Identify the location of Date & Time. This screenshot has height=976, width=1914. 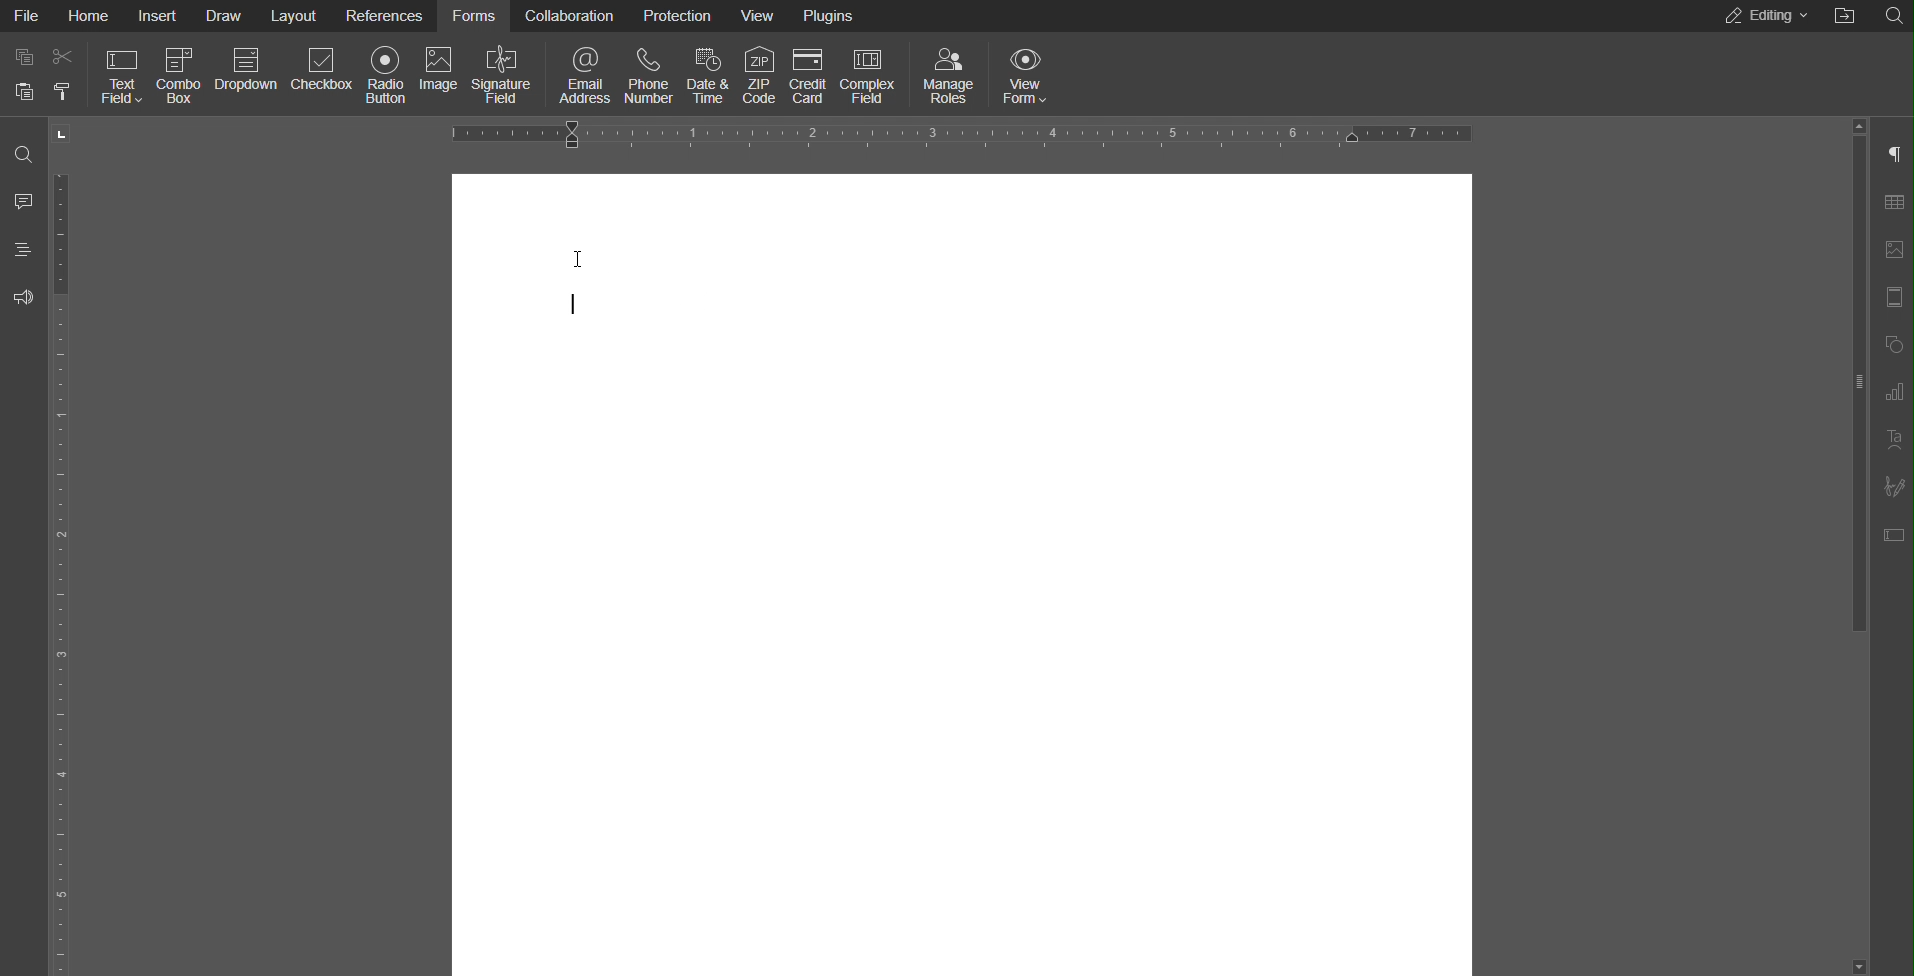
(709, 71).